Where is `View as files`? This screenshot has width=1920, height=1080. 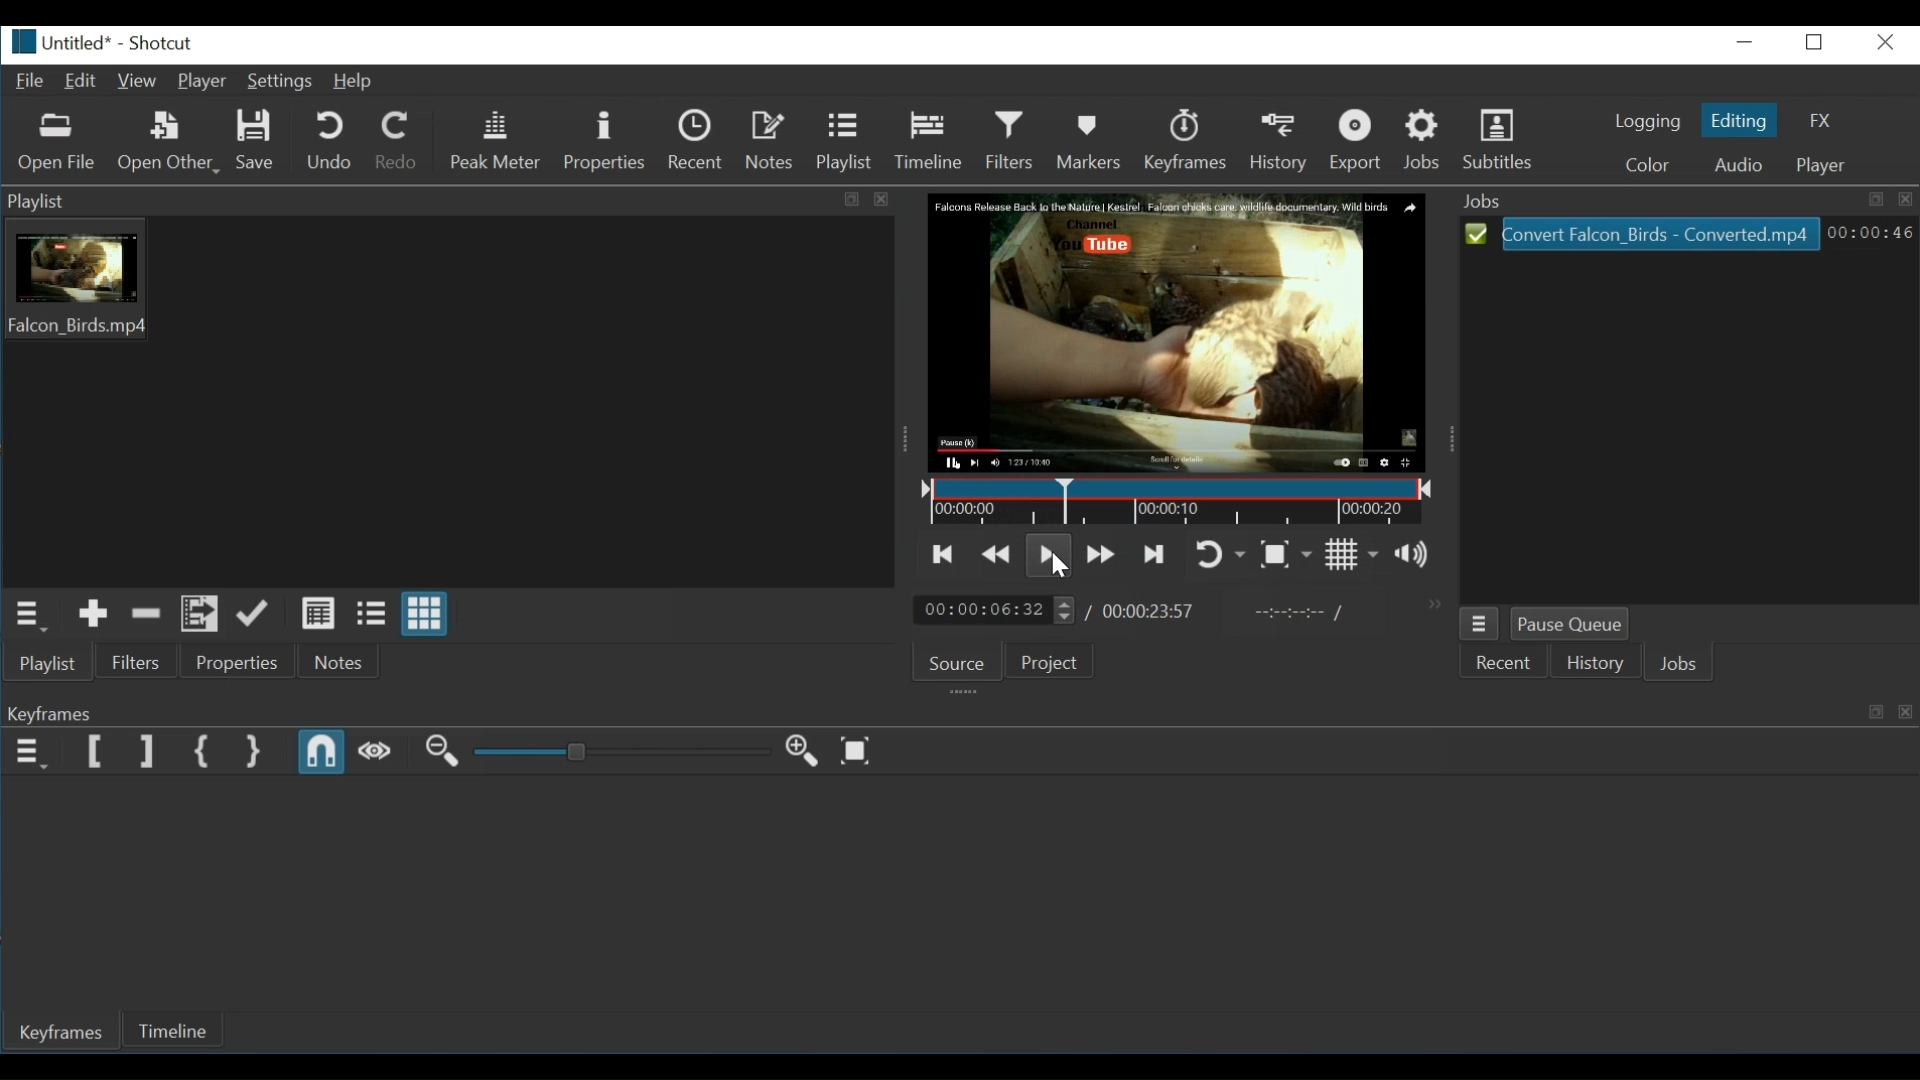 View as files is located at coordinates (371, 613).